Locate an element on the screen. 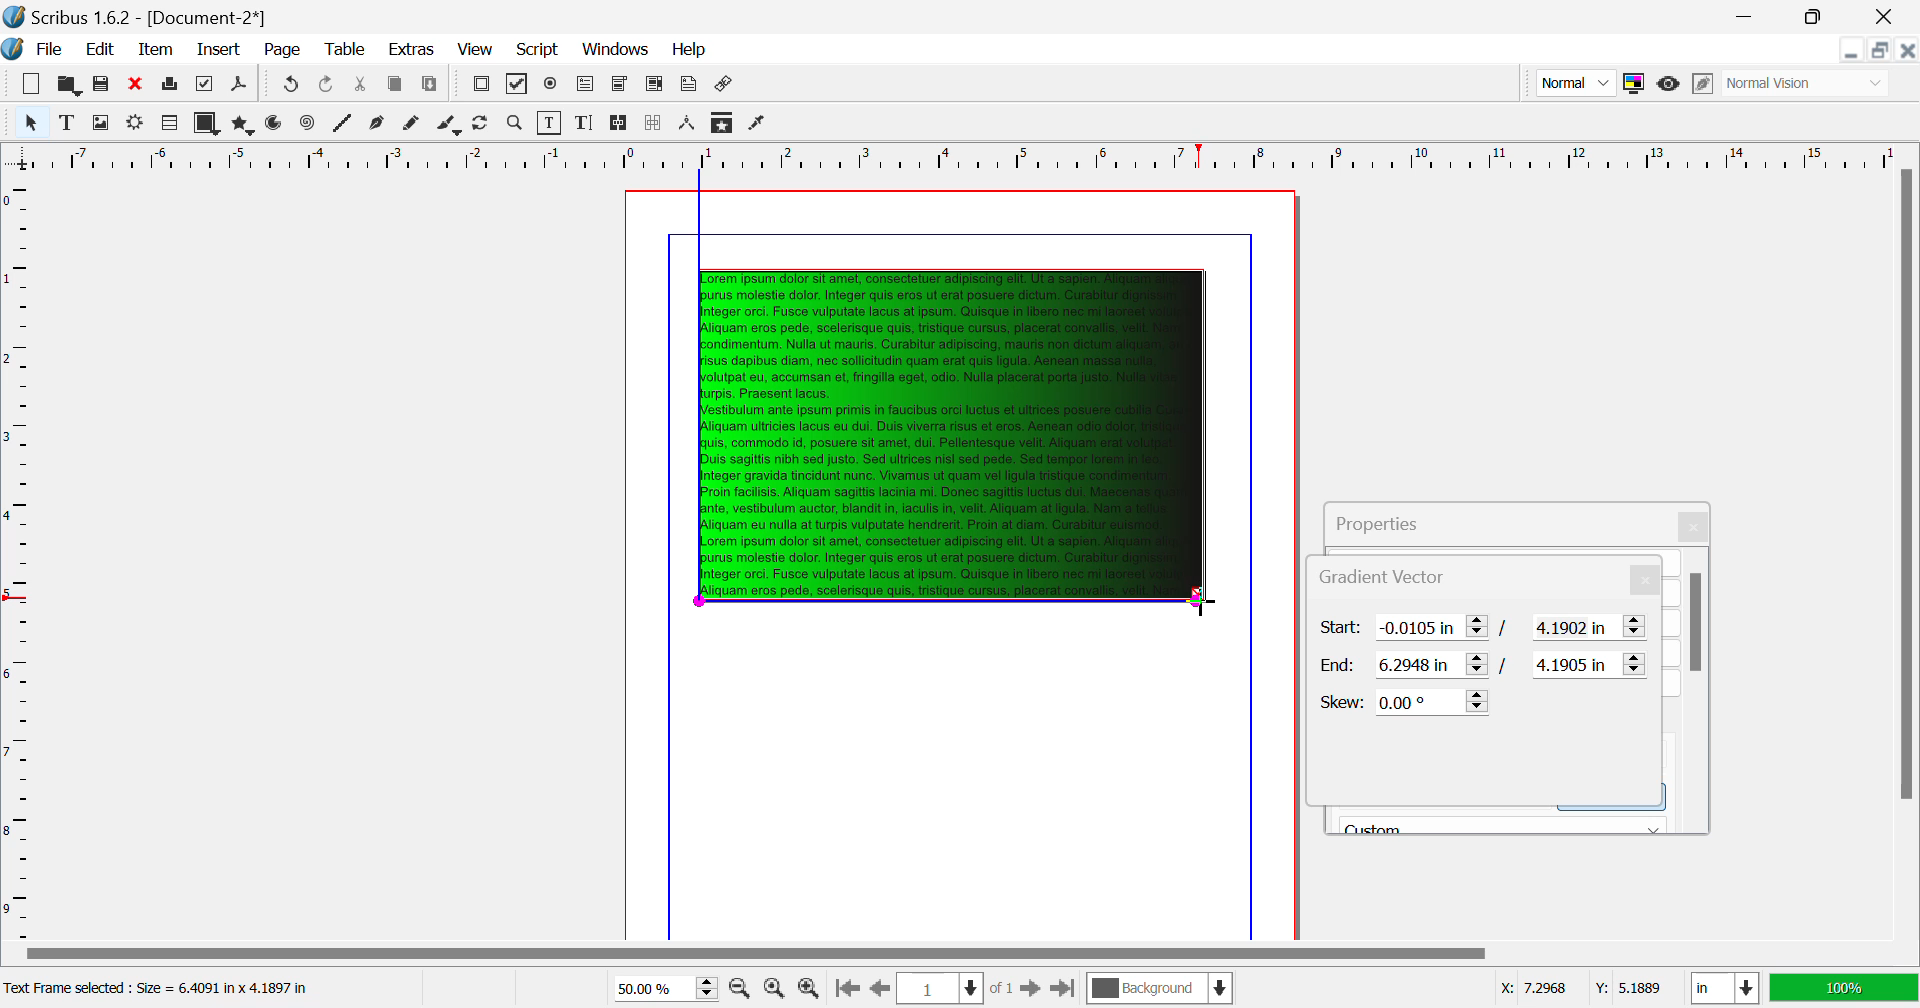  Pdf Radio Button is located at coordinates (551, 86).